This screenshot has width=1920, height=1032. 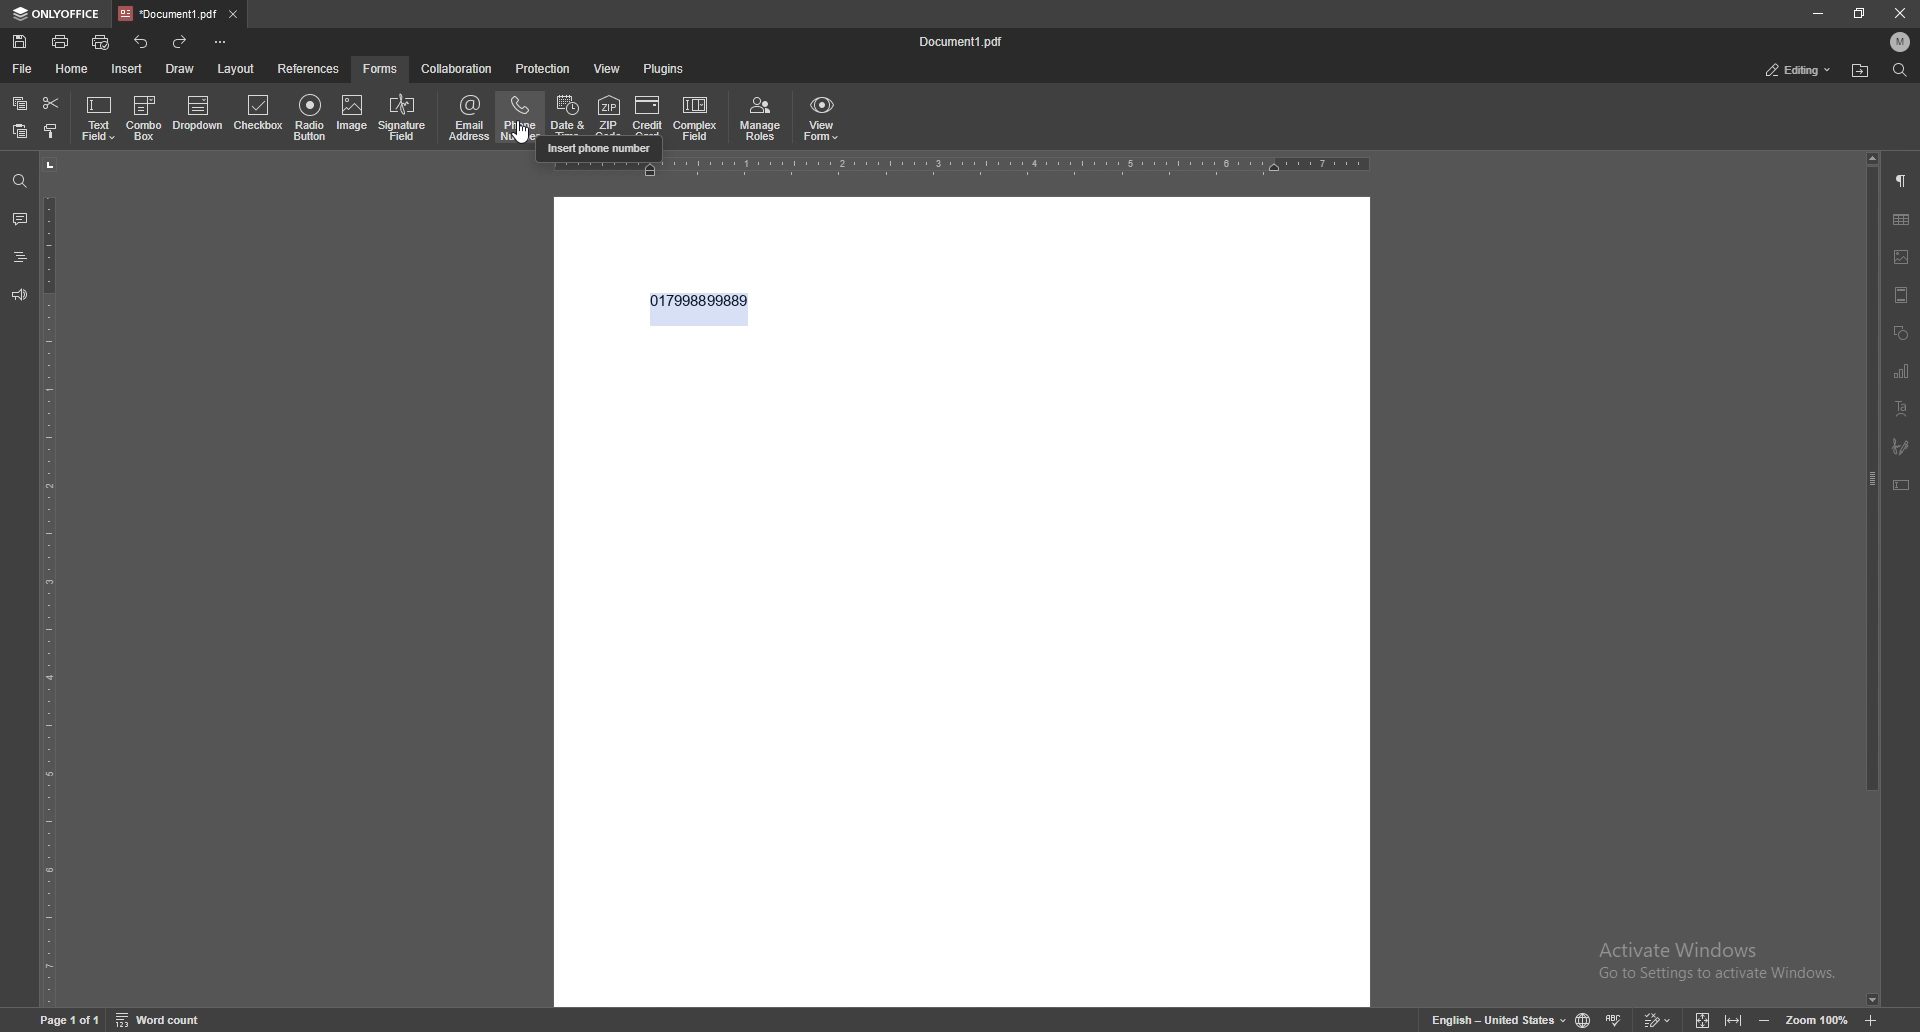 I want to click on file, so click(x=21, y=70).